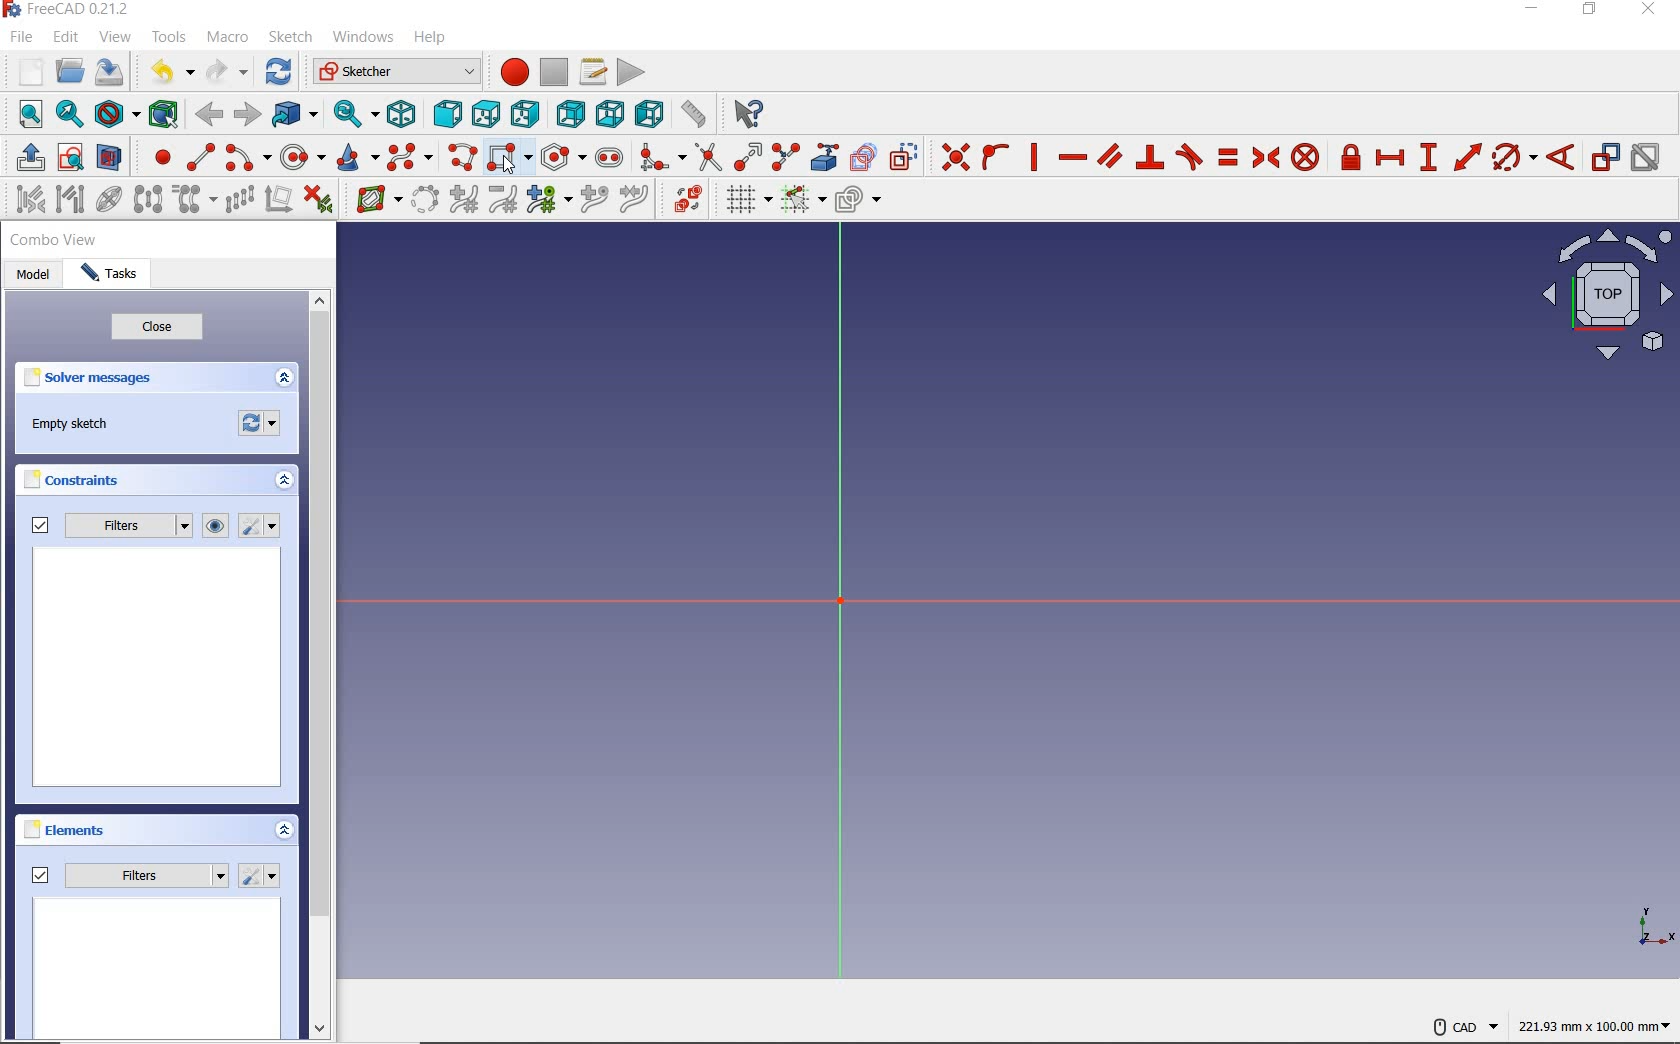  Describe the element at coordinates (278, 201) in the screenshot. I see `remove axes alignment` at that location.